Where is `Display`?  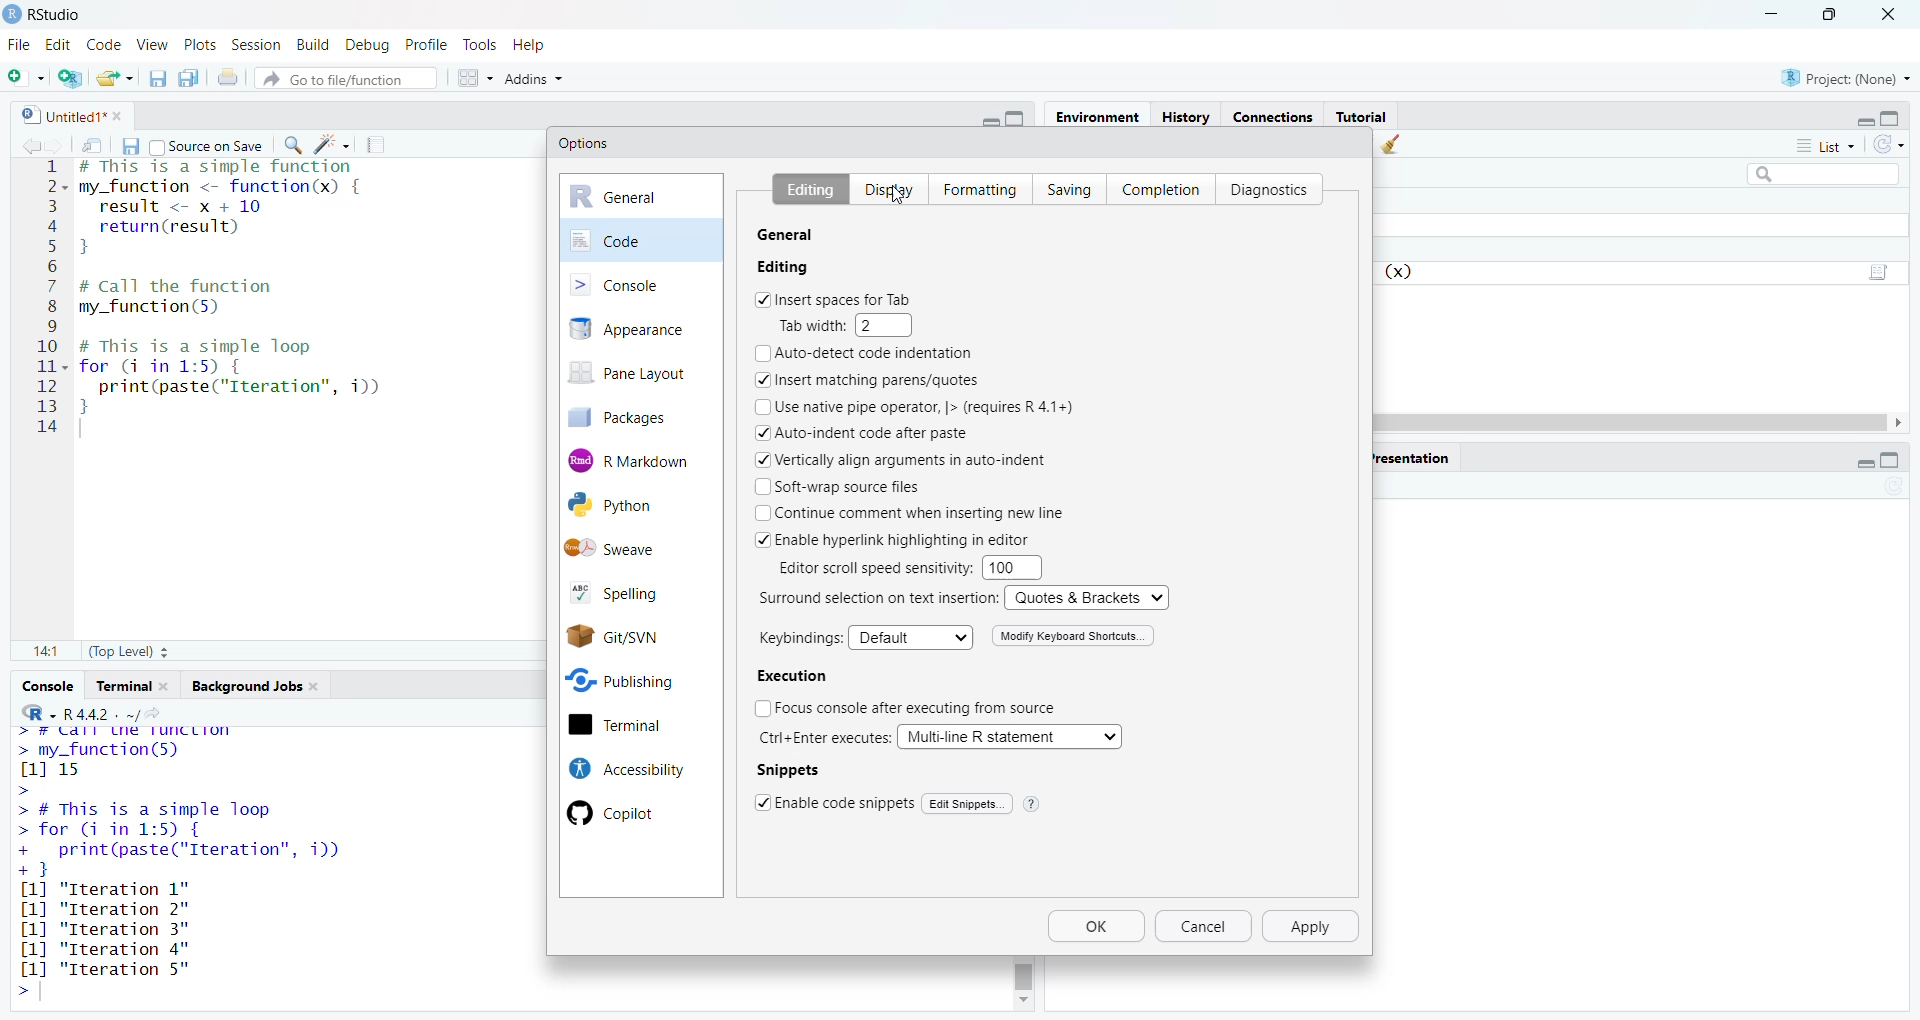
Display is located at coordinates (885, 190).